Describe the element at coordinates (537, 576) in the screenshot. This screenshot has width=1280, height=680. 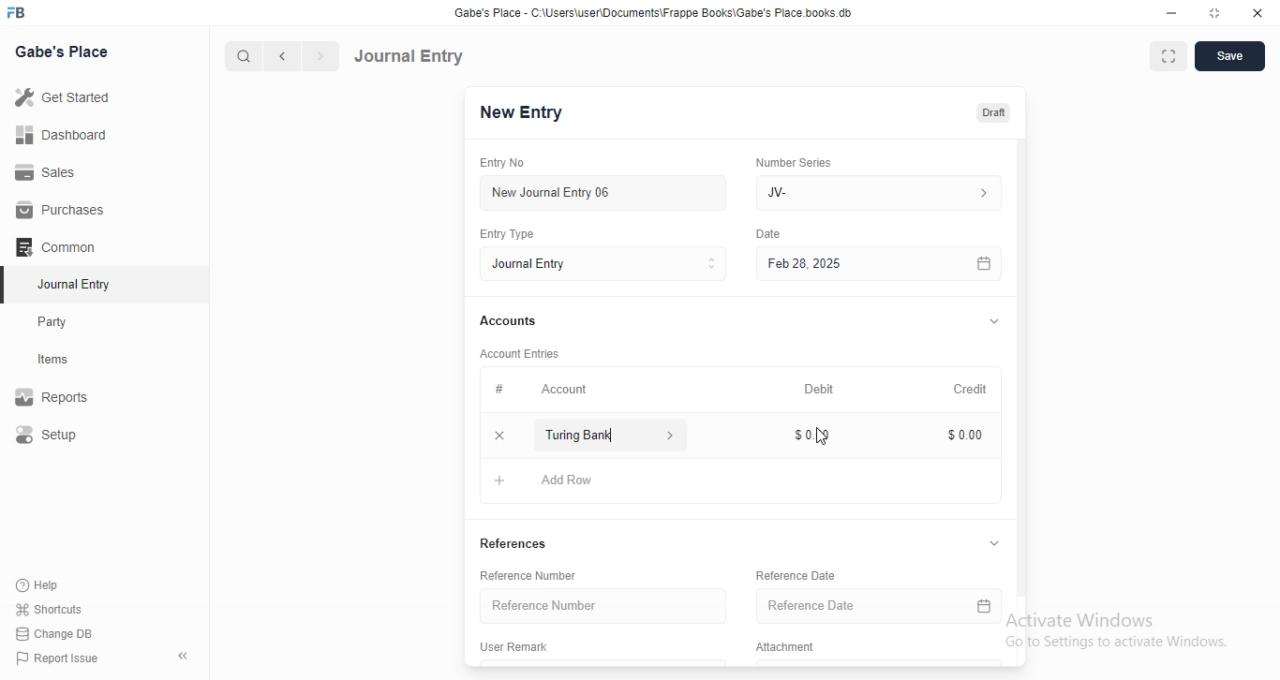
I see `Reference Number` at that location.